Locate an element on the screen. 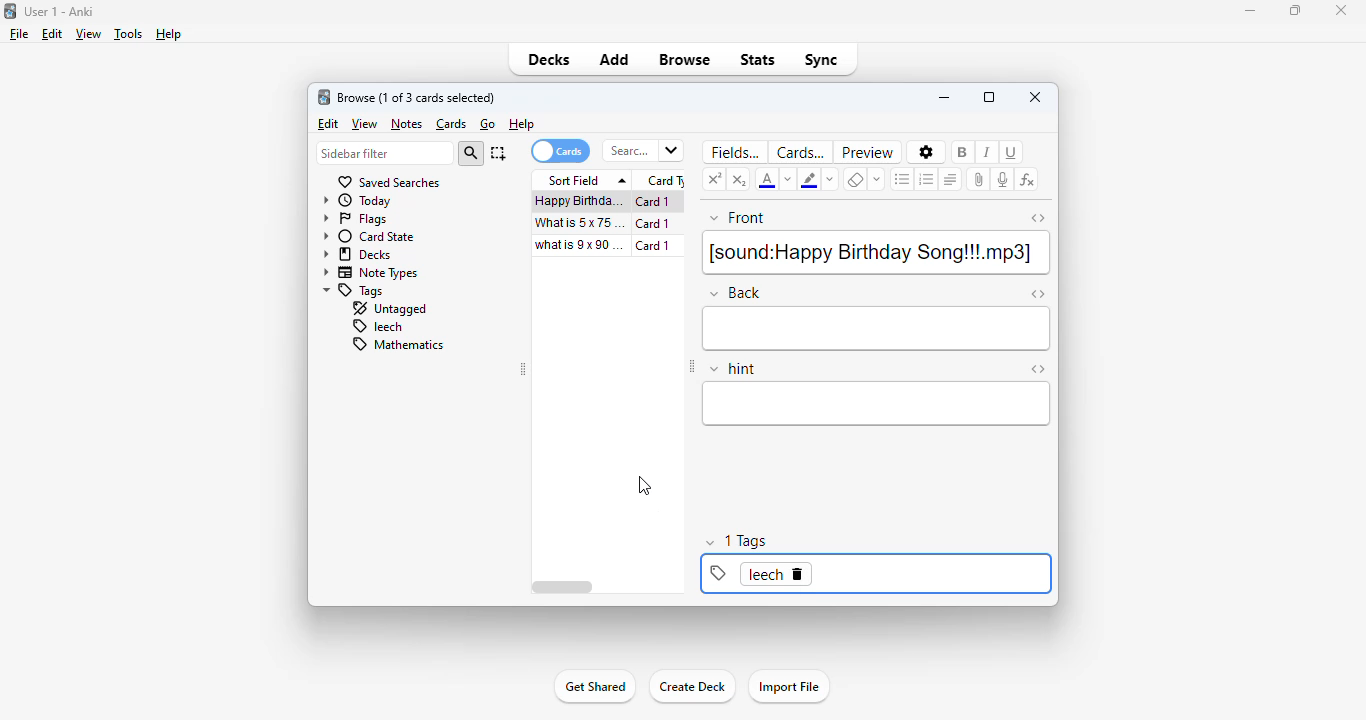 This screenshot has width=1366, height=720. options is located at coordinates (925, 152).